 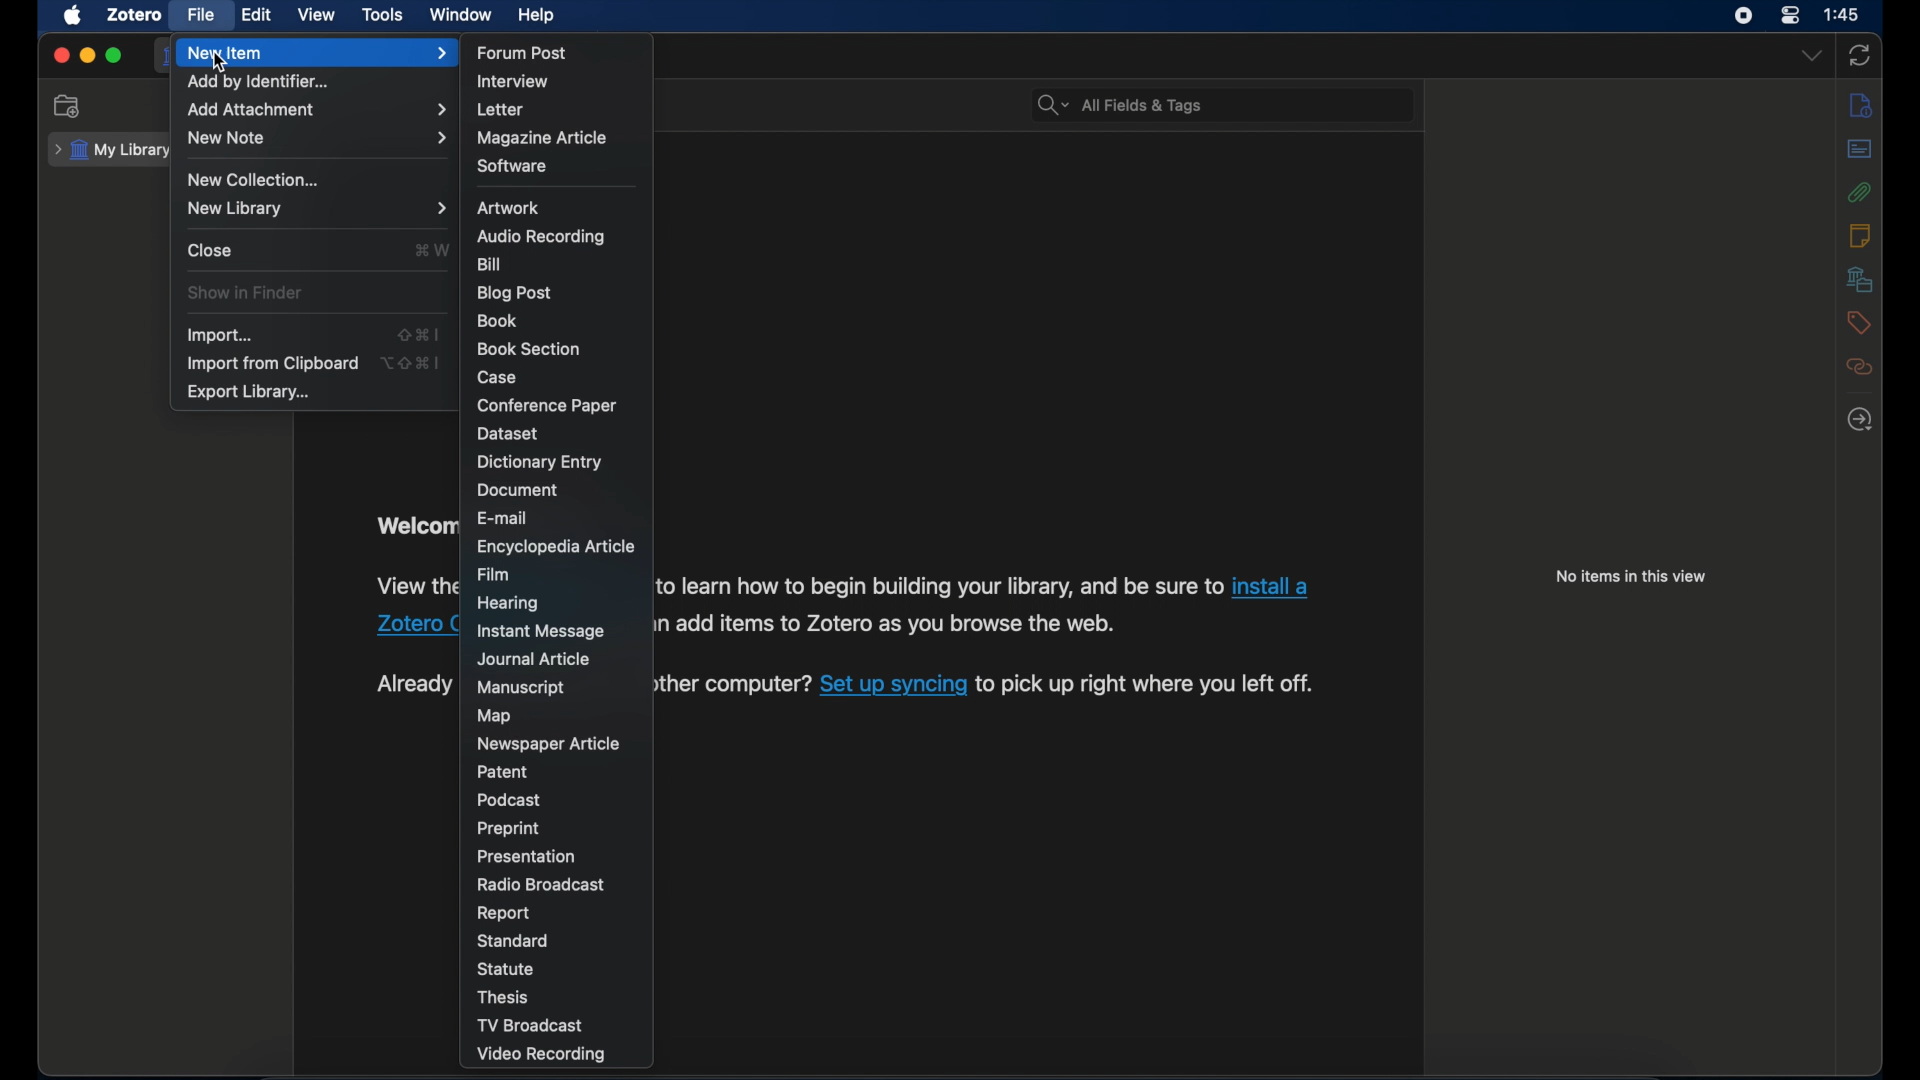 I want to click on import, so click(x=221, y=335).